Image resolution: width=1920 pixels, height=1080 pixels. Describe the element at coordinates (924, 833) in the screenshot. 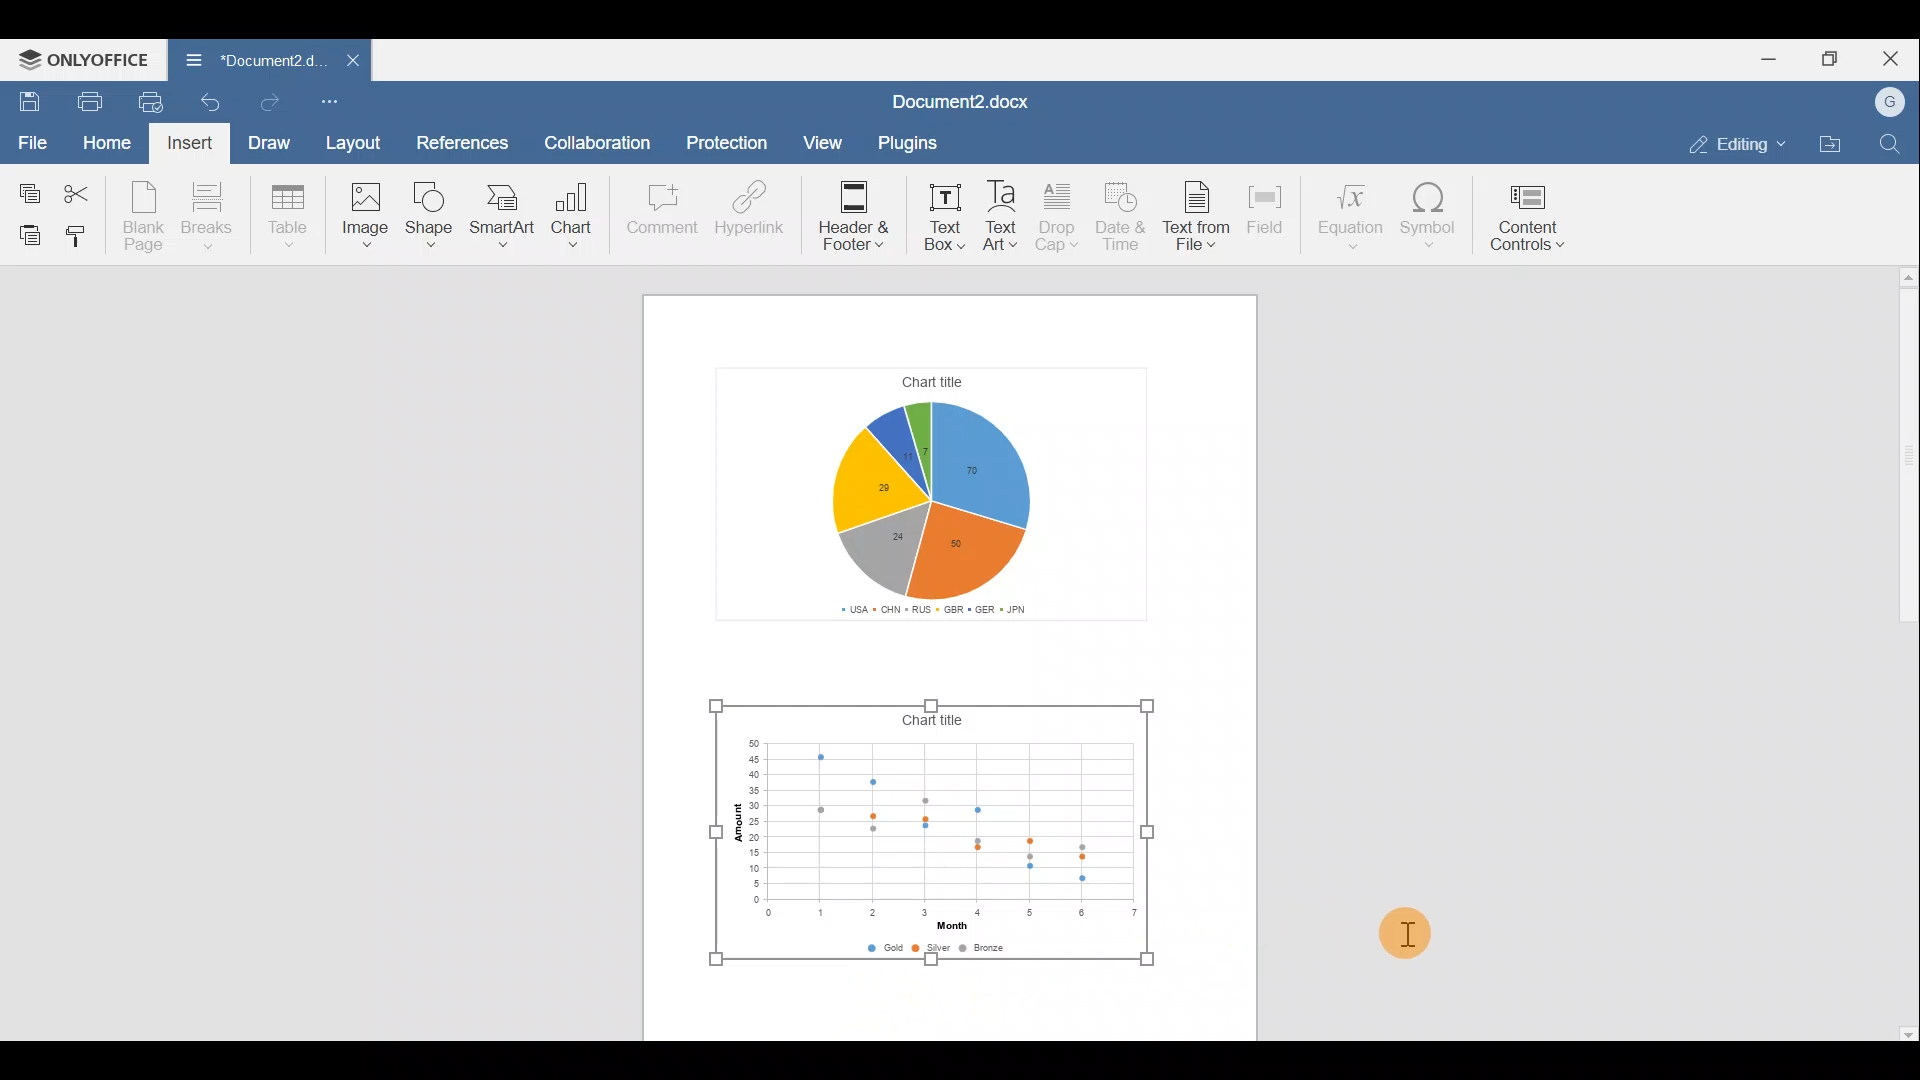

I see `Scatter chart` at that location.